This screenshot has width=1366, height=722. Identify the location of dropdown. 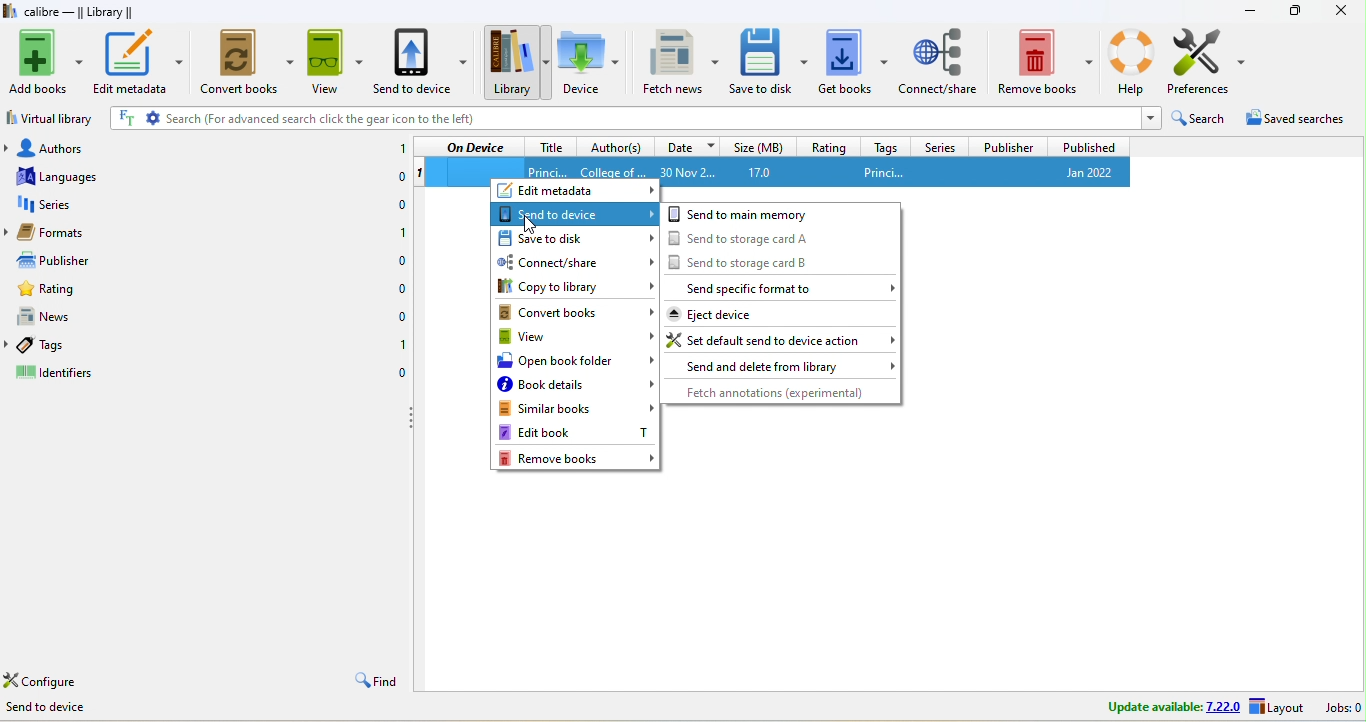
(1149, 118).